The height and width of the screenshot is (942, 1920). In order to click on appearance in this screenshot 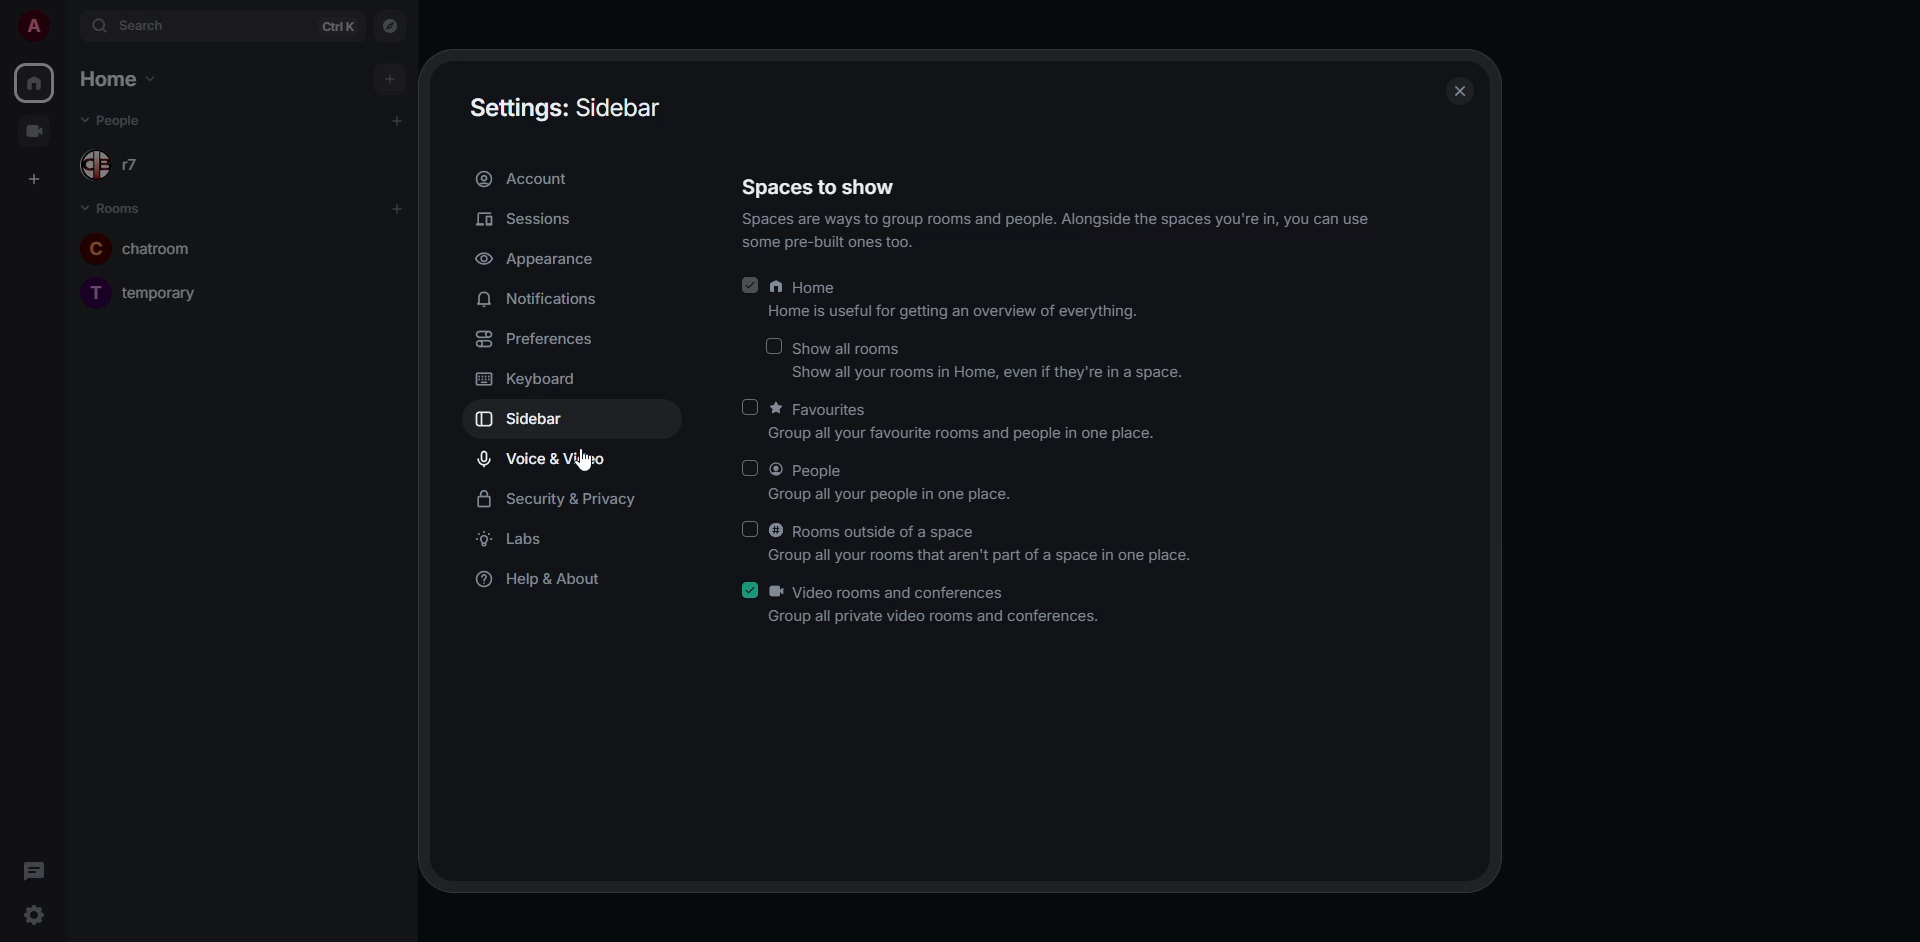, I will do `click(535, 259)`.